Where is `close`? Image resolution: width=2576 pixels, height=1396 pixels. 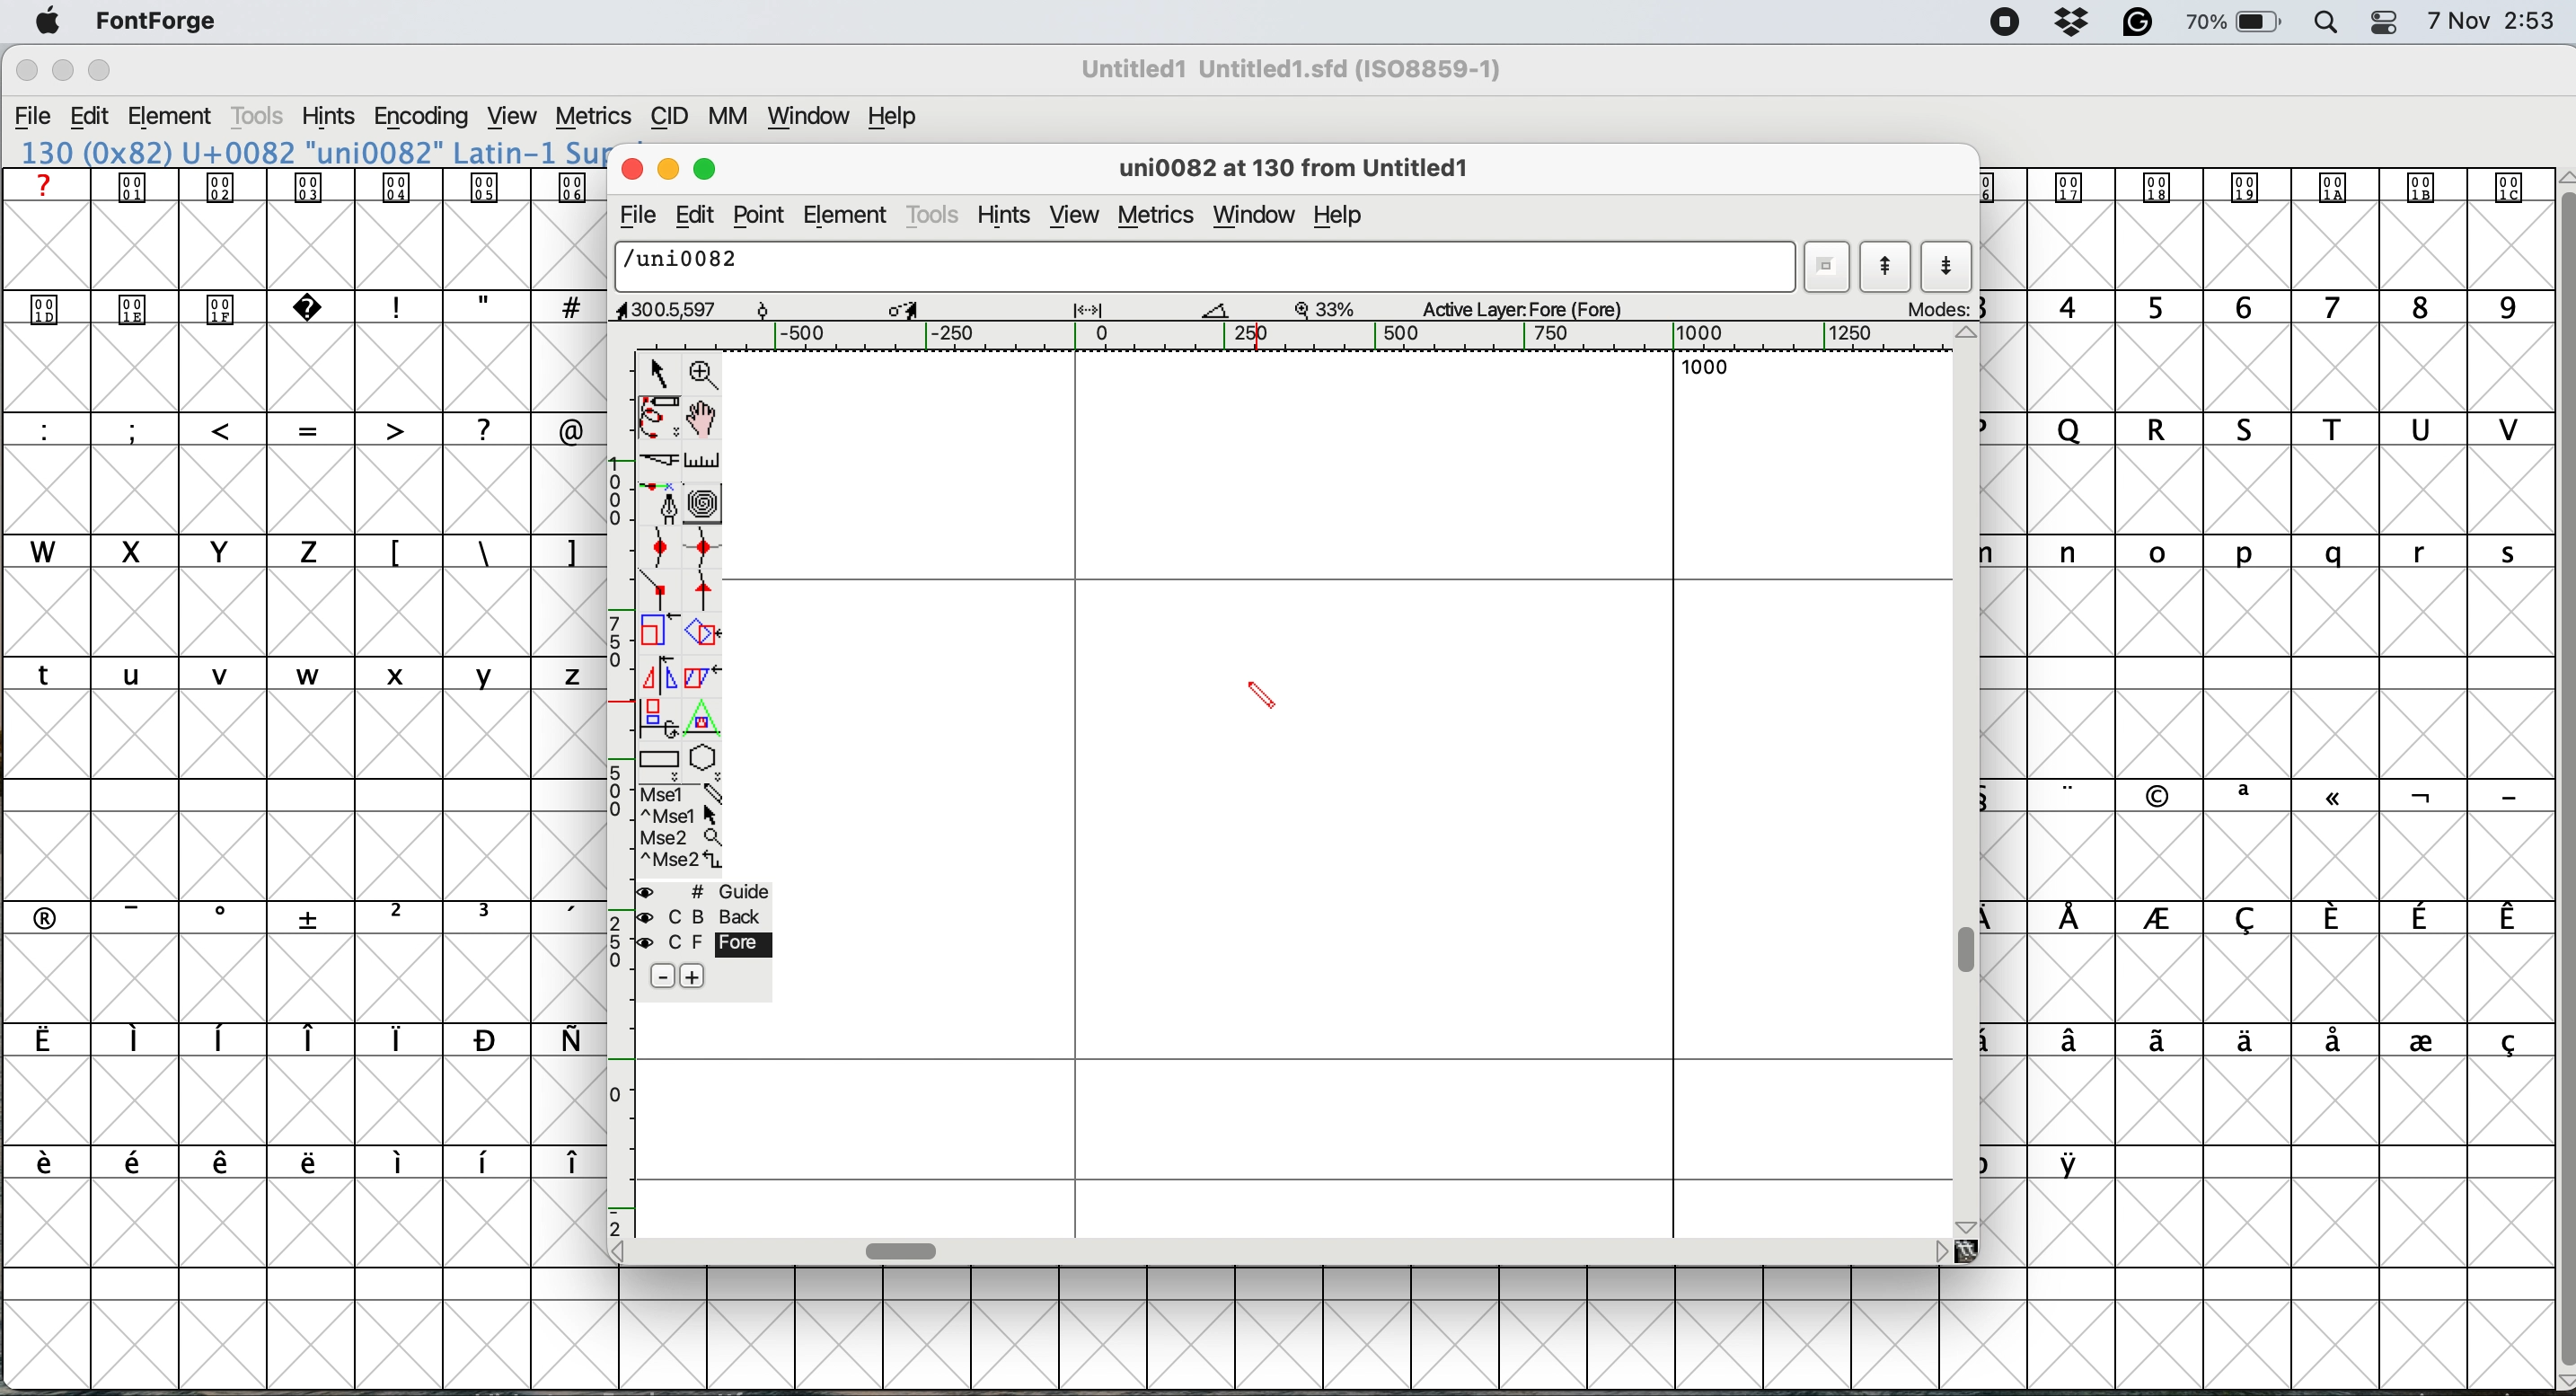
close is located at coordinates (25, 73).